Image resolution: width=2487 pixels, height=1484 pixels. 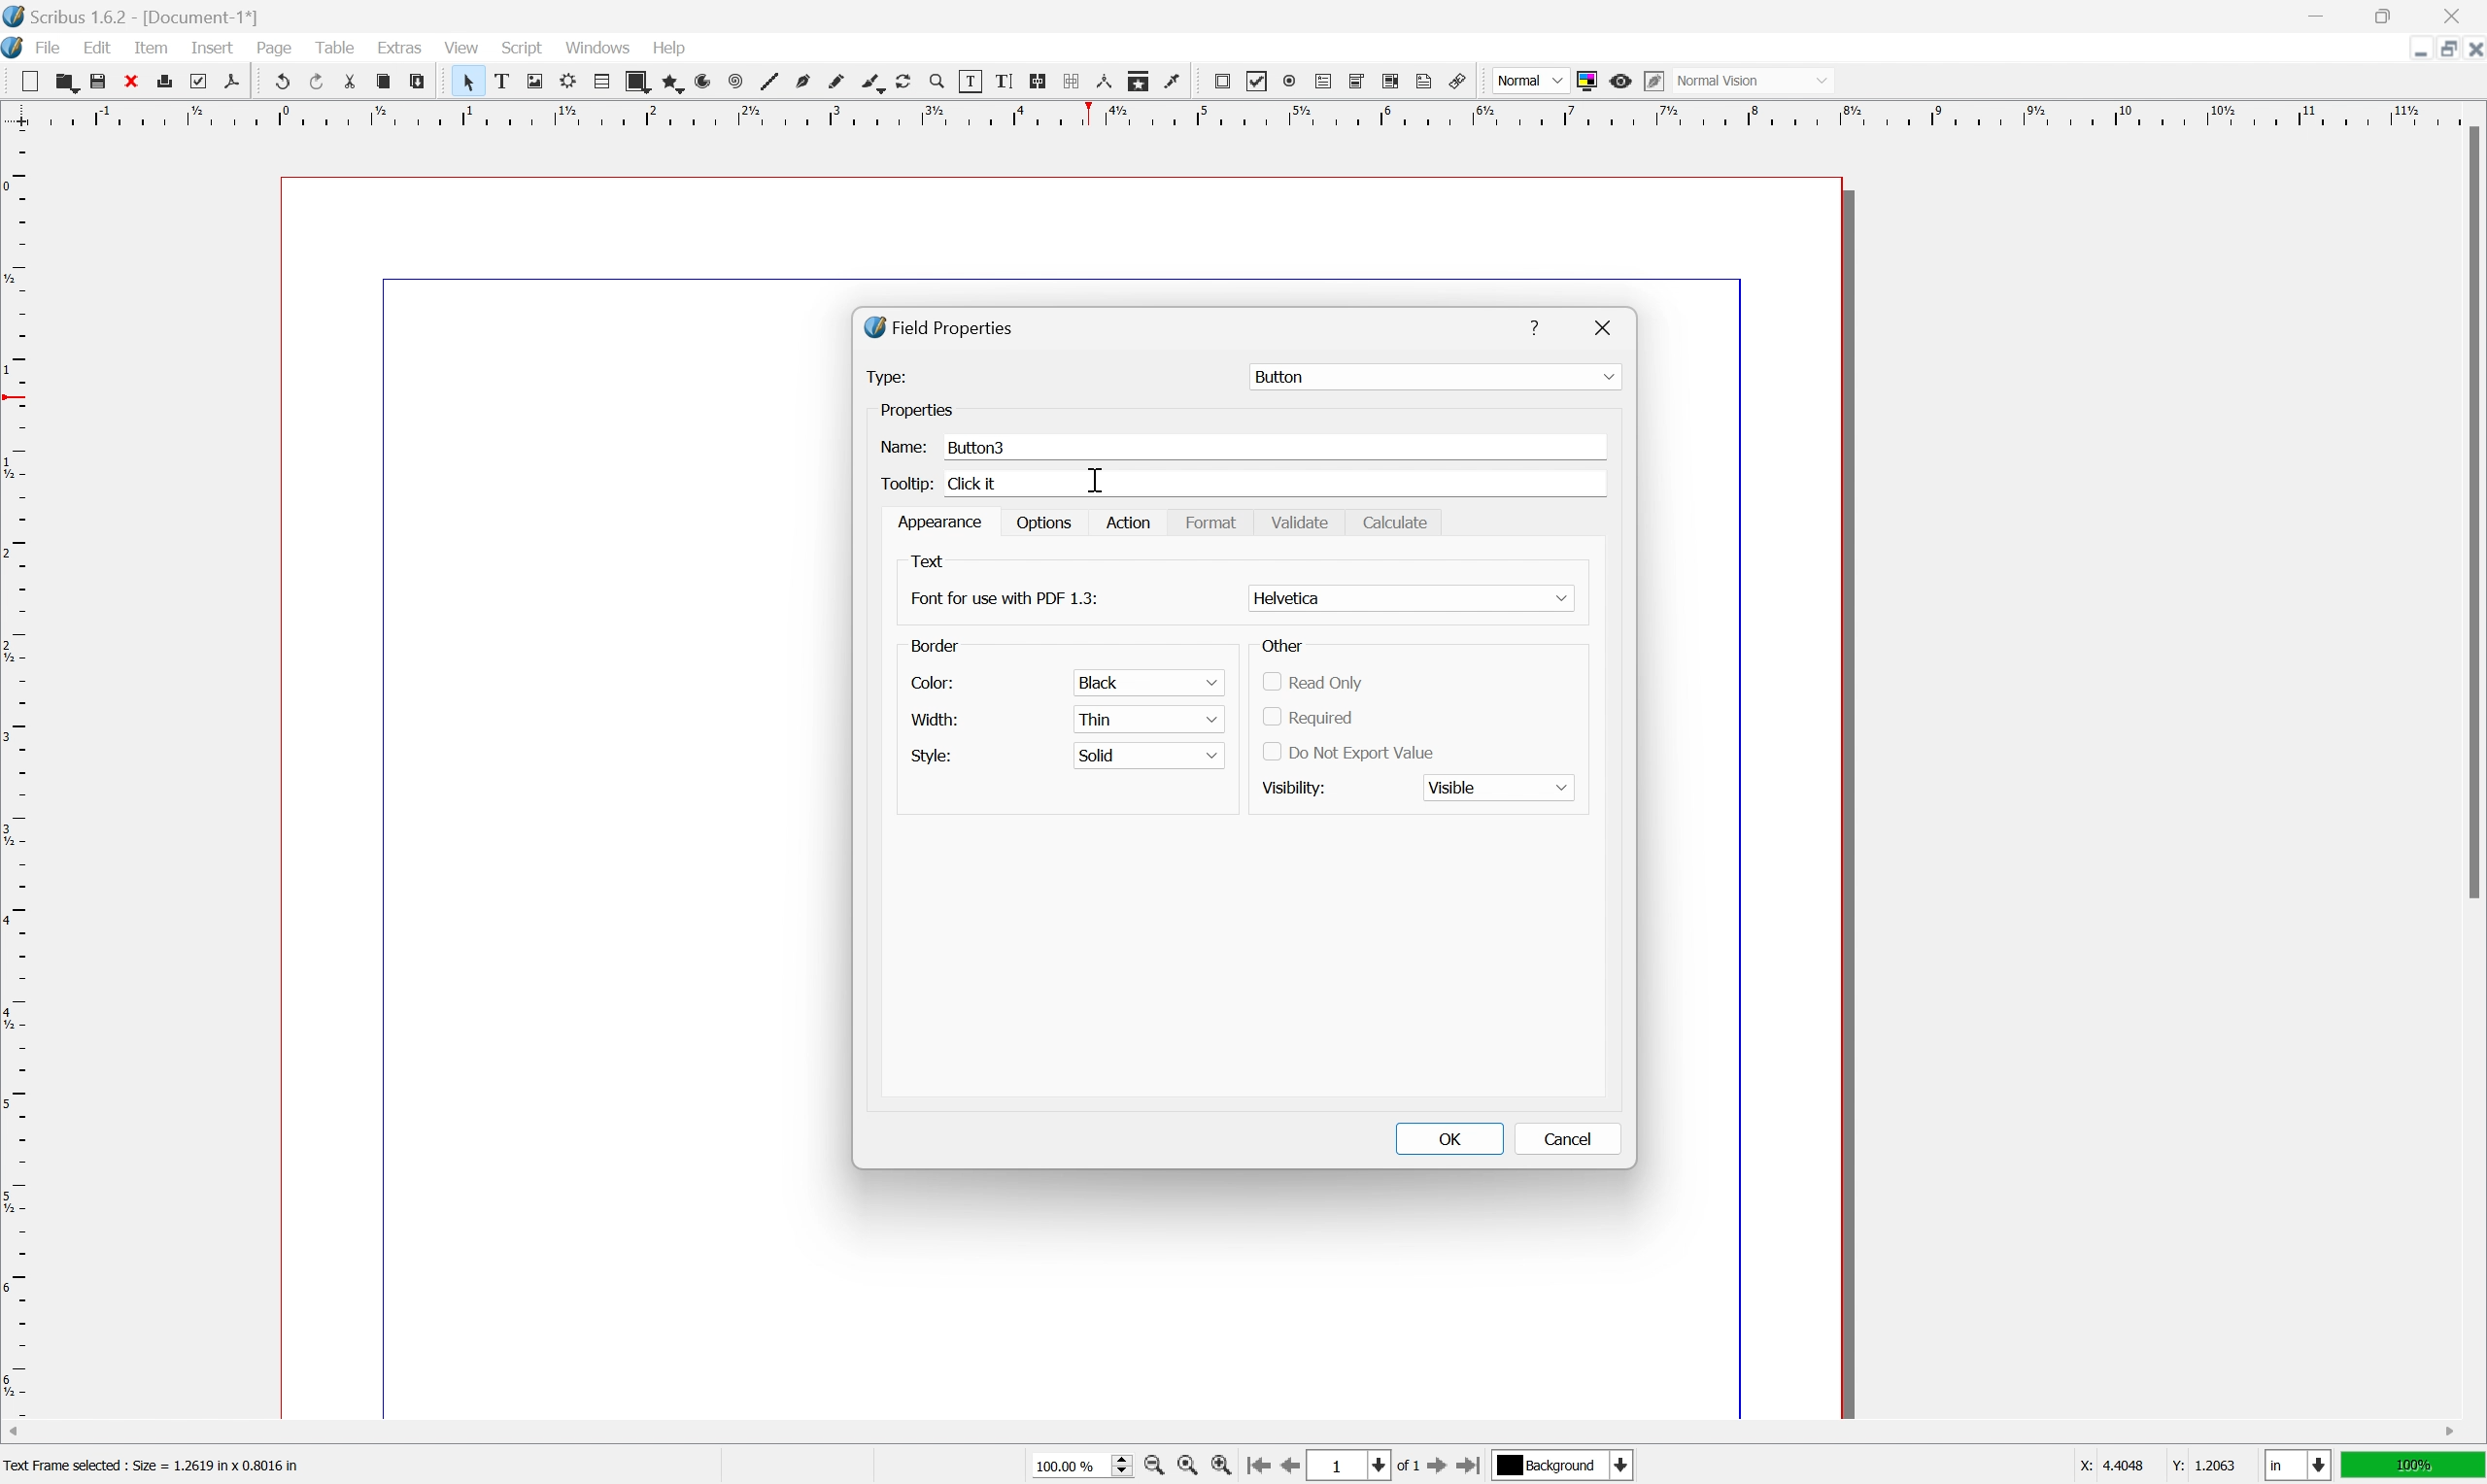 What do you see at coordinates (905, 443) in the screenshot?
I see `Name:` at bounding box center [905, 443].